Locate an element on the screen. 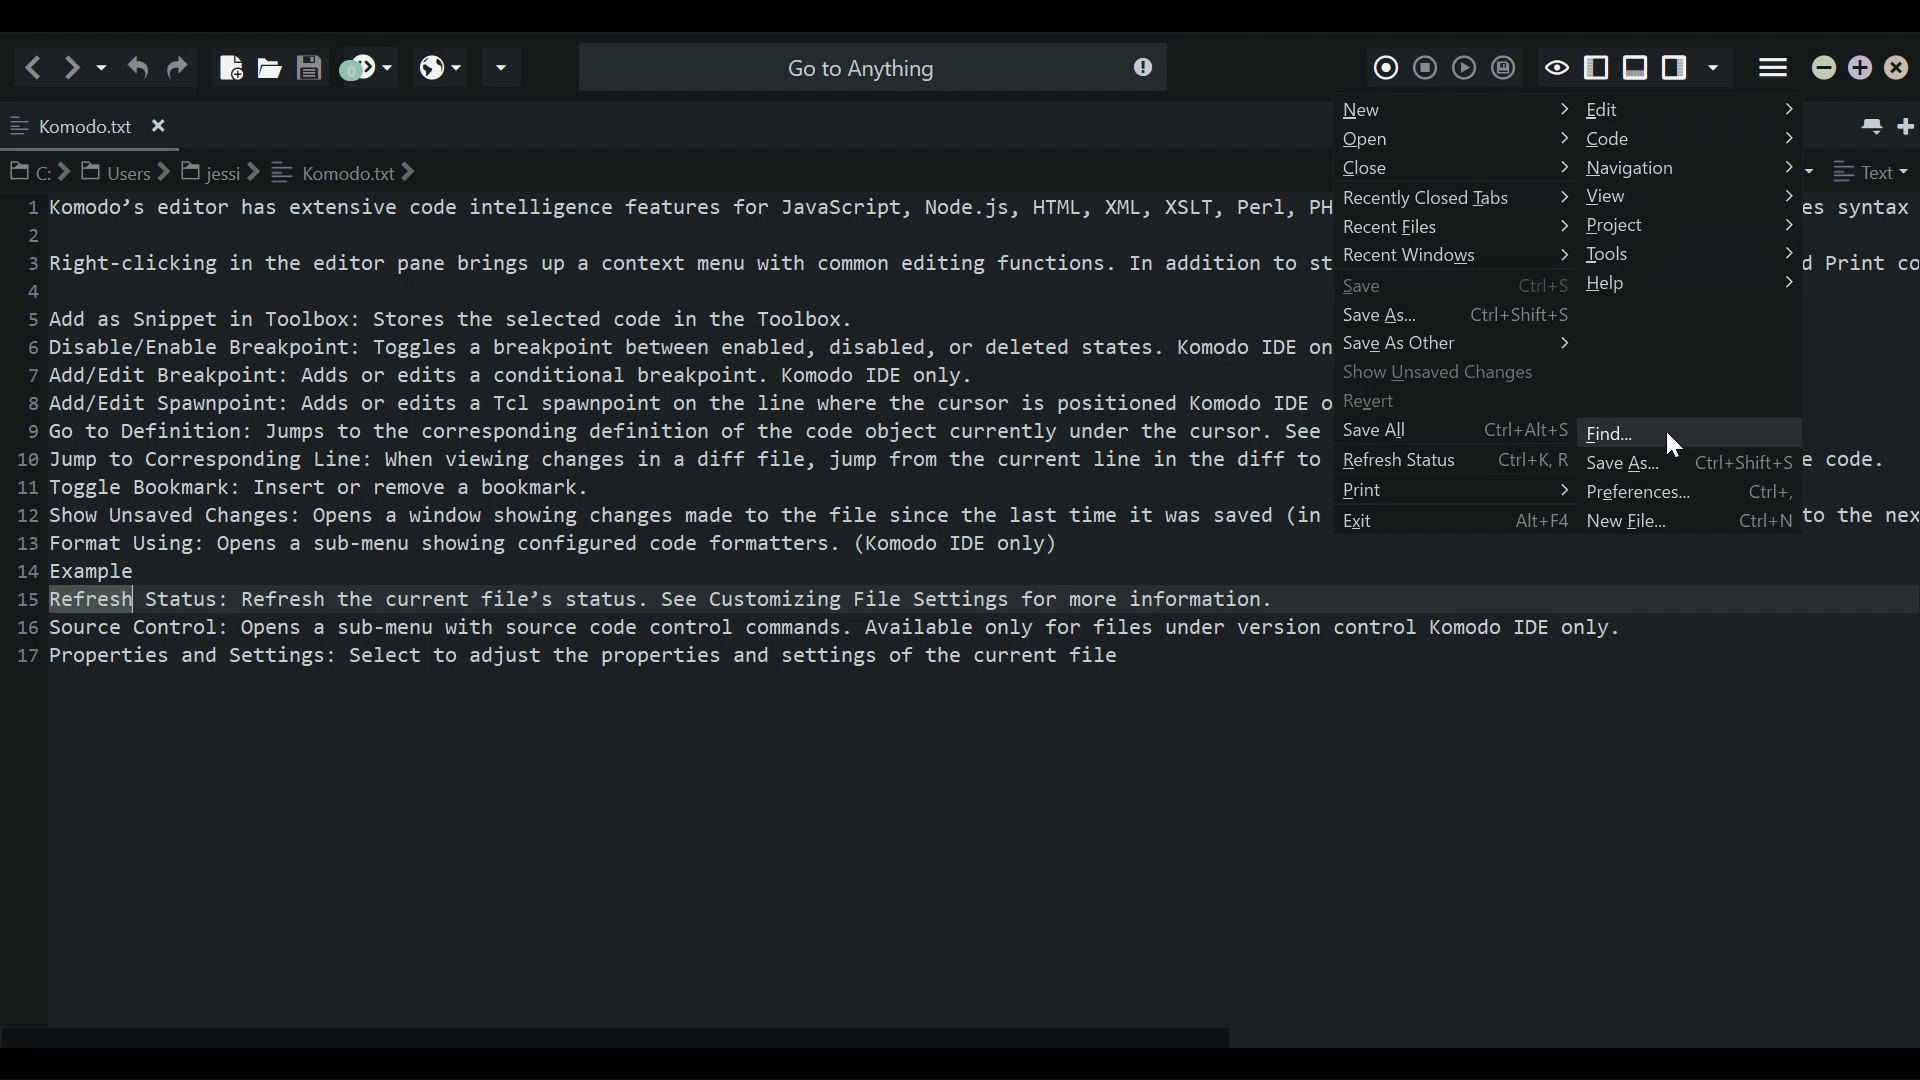 This screenshot has width=1920, height=1080. Restore is located at coordinates (1861, 69).